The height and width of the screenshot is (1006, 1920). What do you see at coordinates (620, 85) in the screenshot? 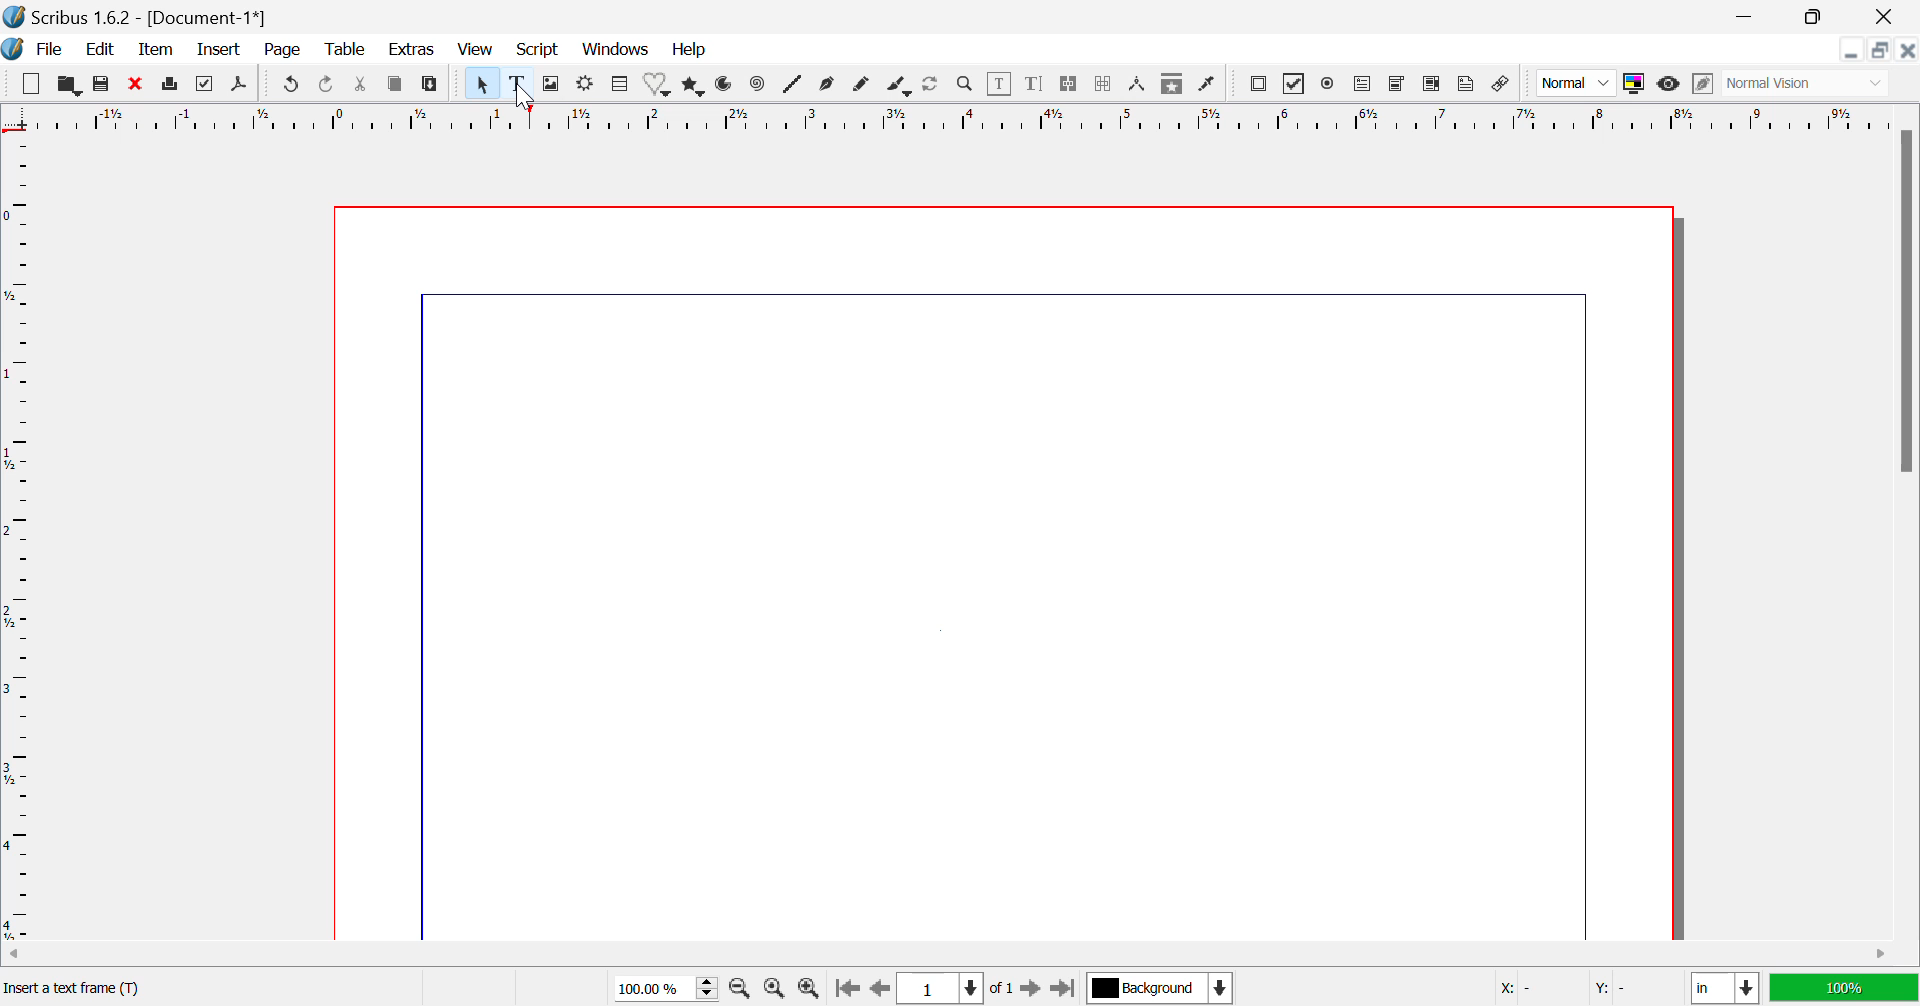
I see `Table` at bounding box center [620, 85].